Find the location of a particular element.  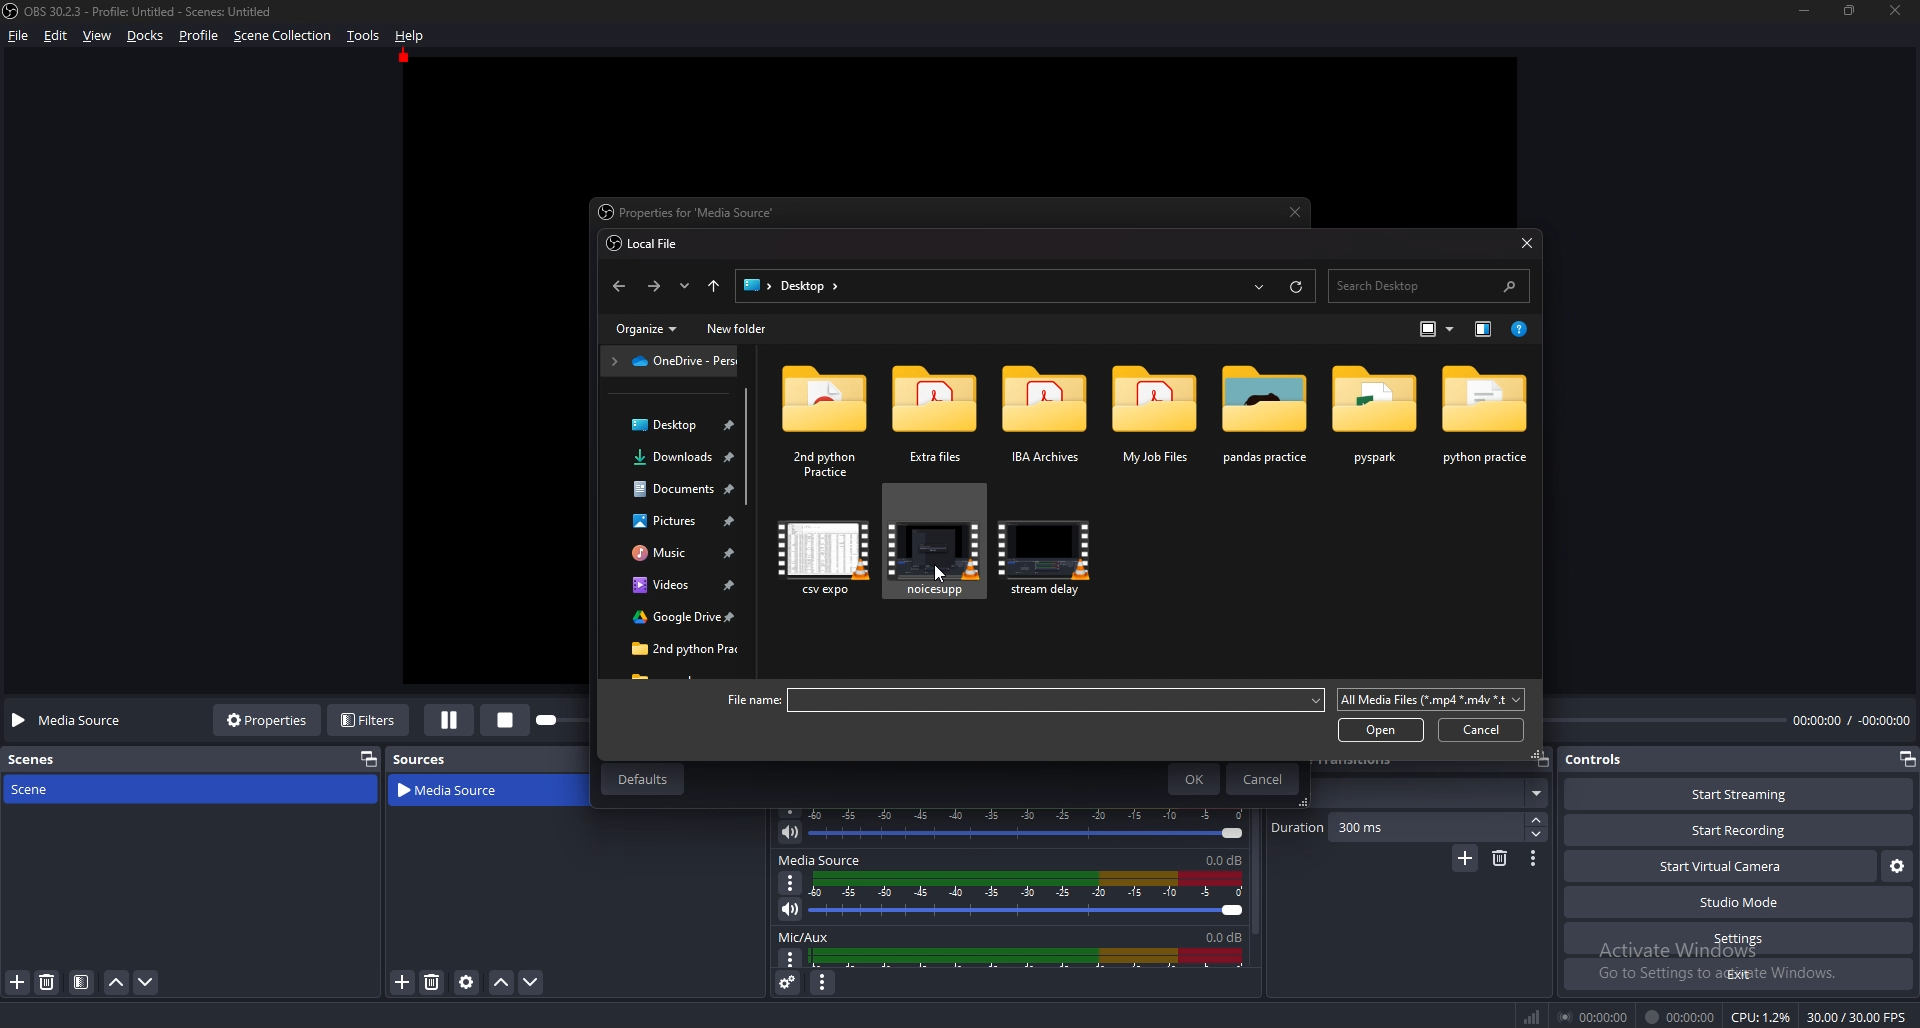

Folder is located at coordinates (672, 425).